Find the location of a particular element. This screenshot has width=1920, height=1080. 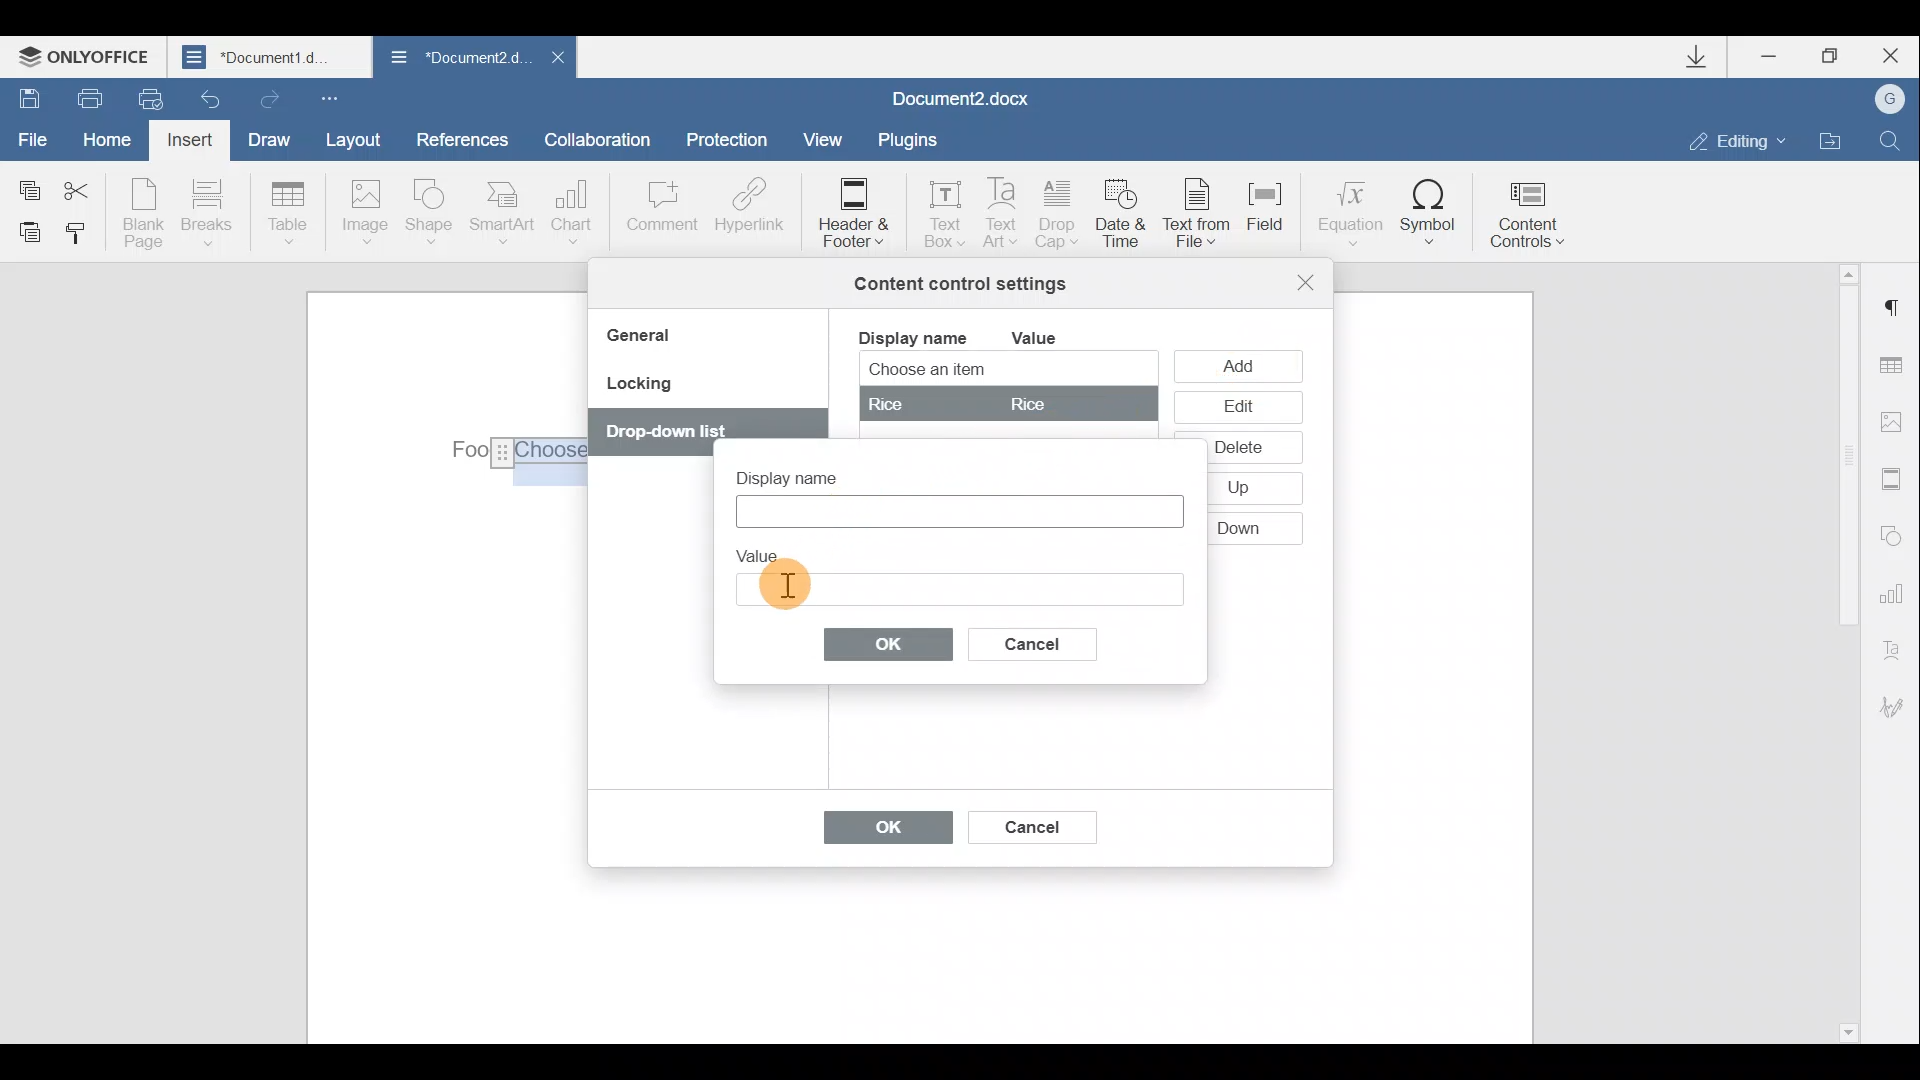

SmartArt is located at coordinates (503, 211).